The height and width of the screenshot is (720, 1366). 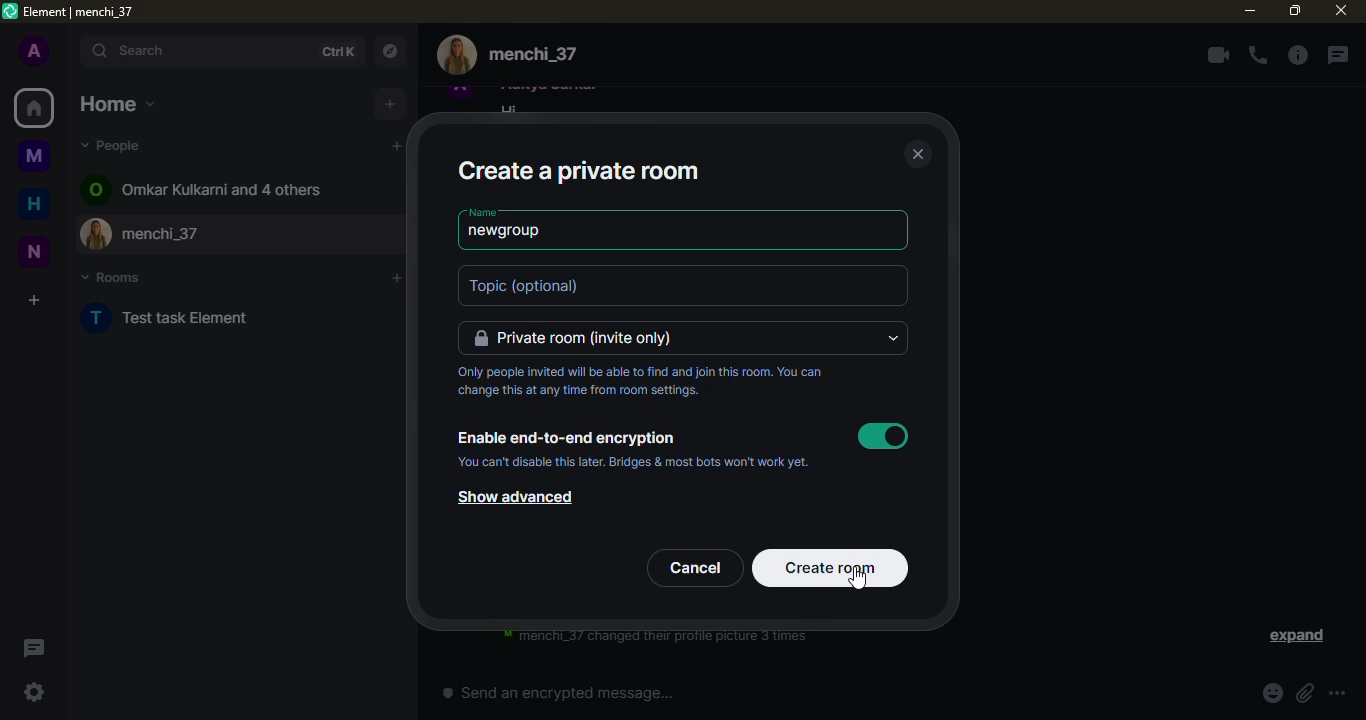 What do you see at coordinates (1258, 55) in the screenshot?
I see `voice call` at bounding box center [1258, 55].